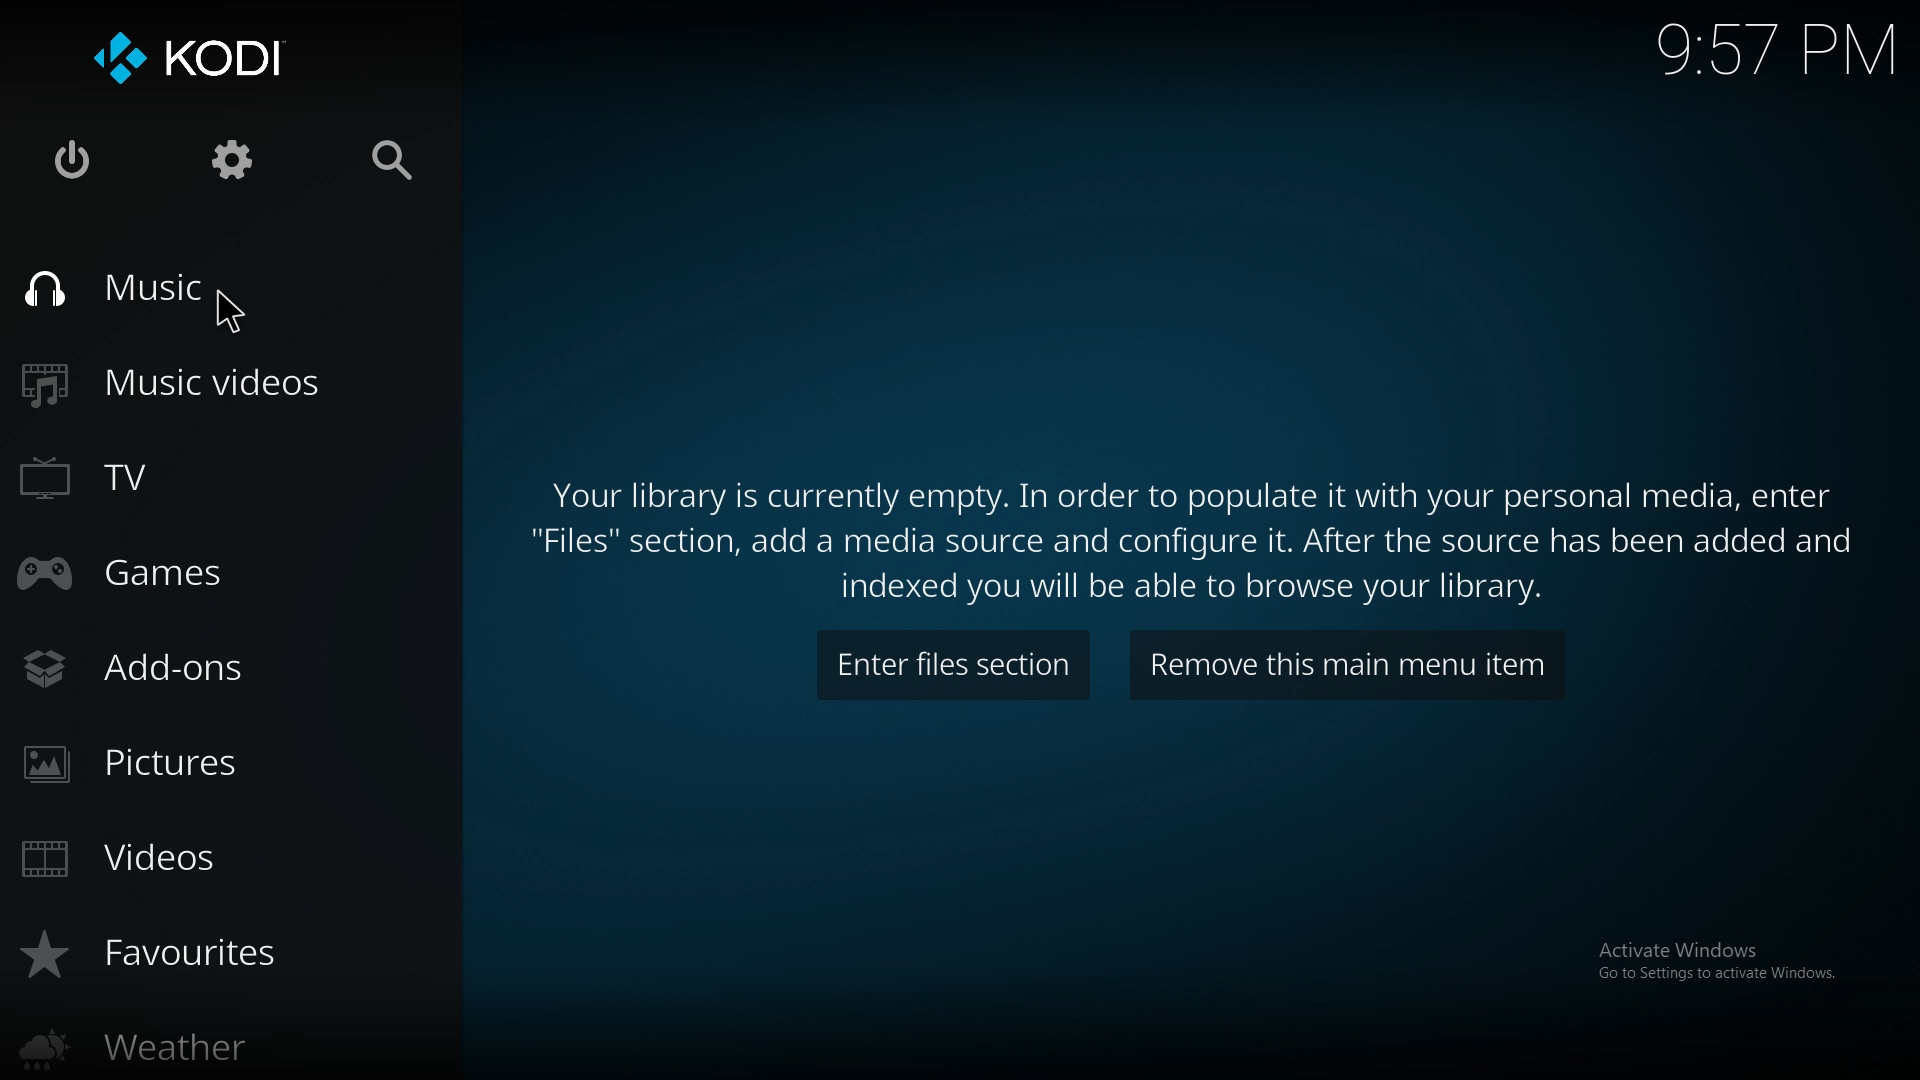 The height and width of the screenshot is (1080, 1920). Describe the element at coordinates (202, 480) in the screenshot. I see `tv` at that location.